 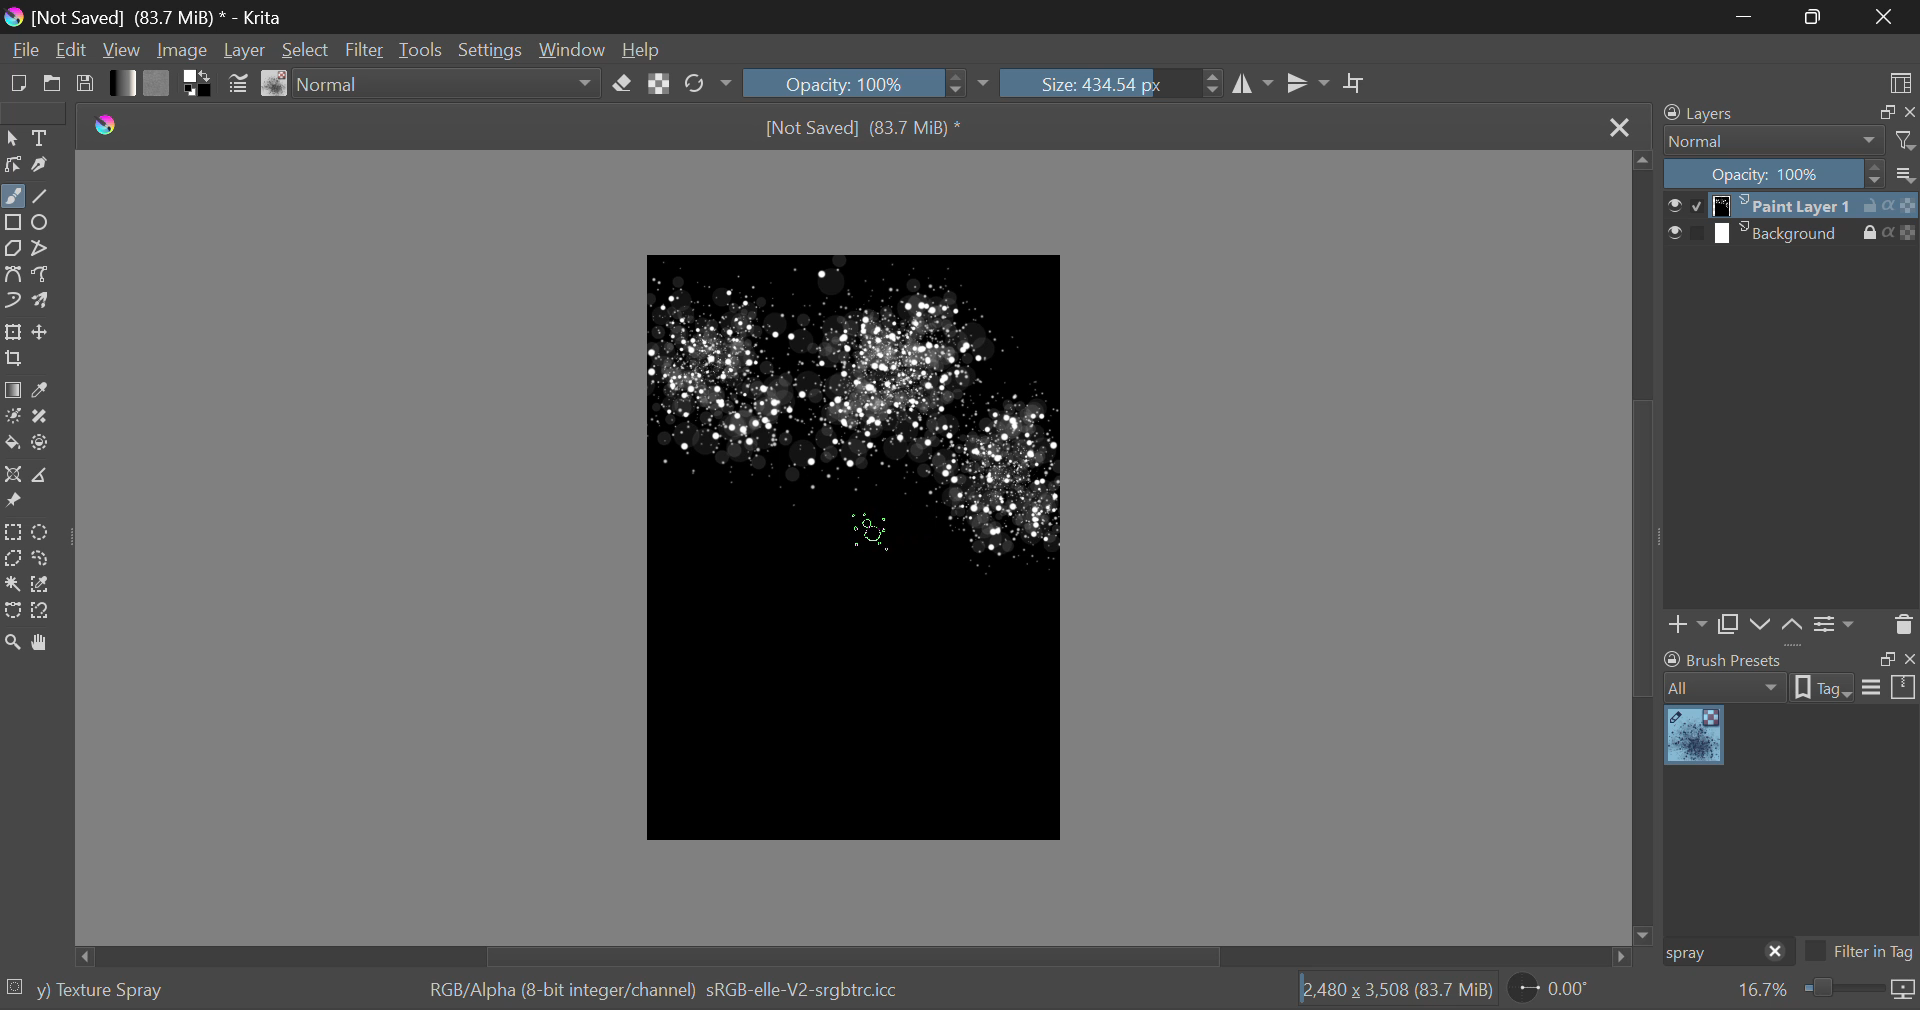 What do you see at coordinates (1684, 205) in the screenshot?
I see `checkbox` at bounding box center [1684, 205].